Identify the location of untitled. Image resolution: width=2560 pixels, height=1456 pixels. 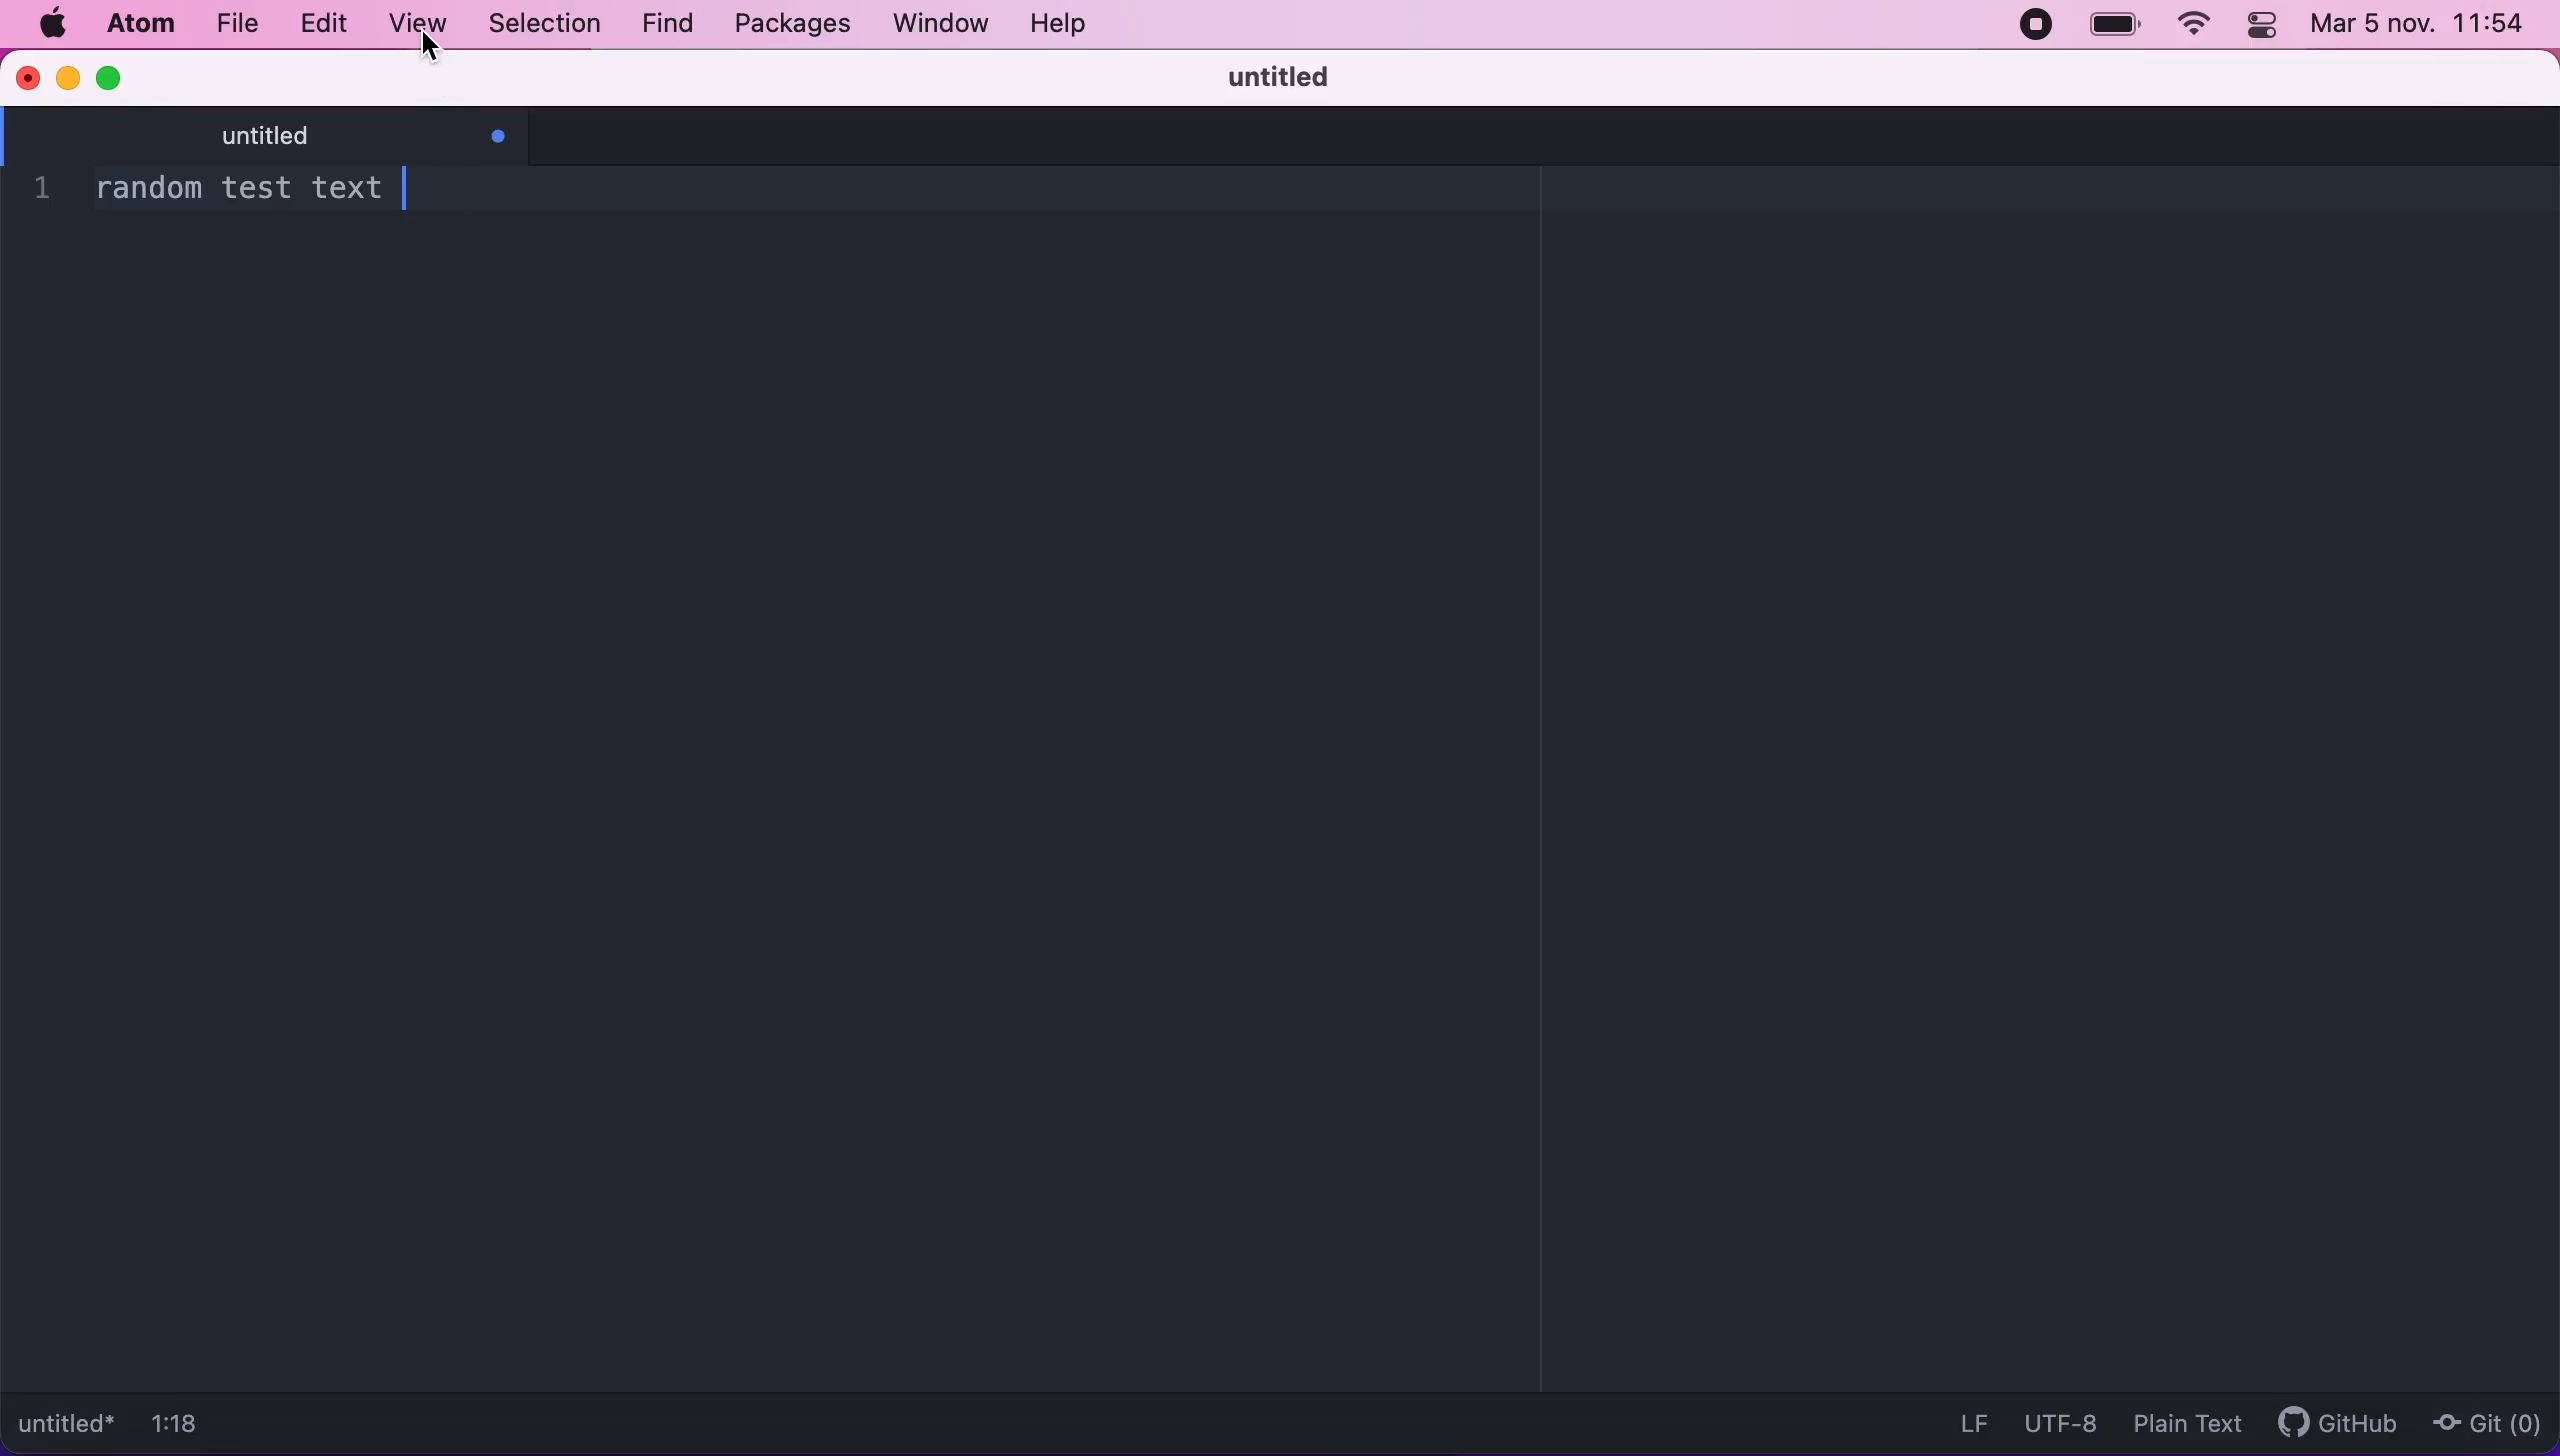
(352, 137).